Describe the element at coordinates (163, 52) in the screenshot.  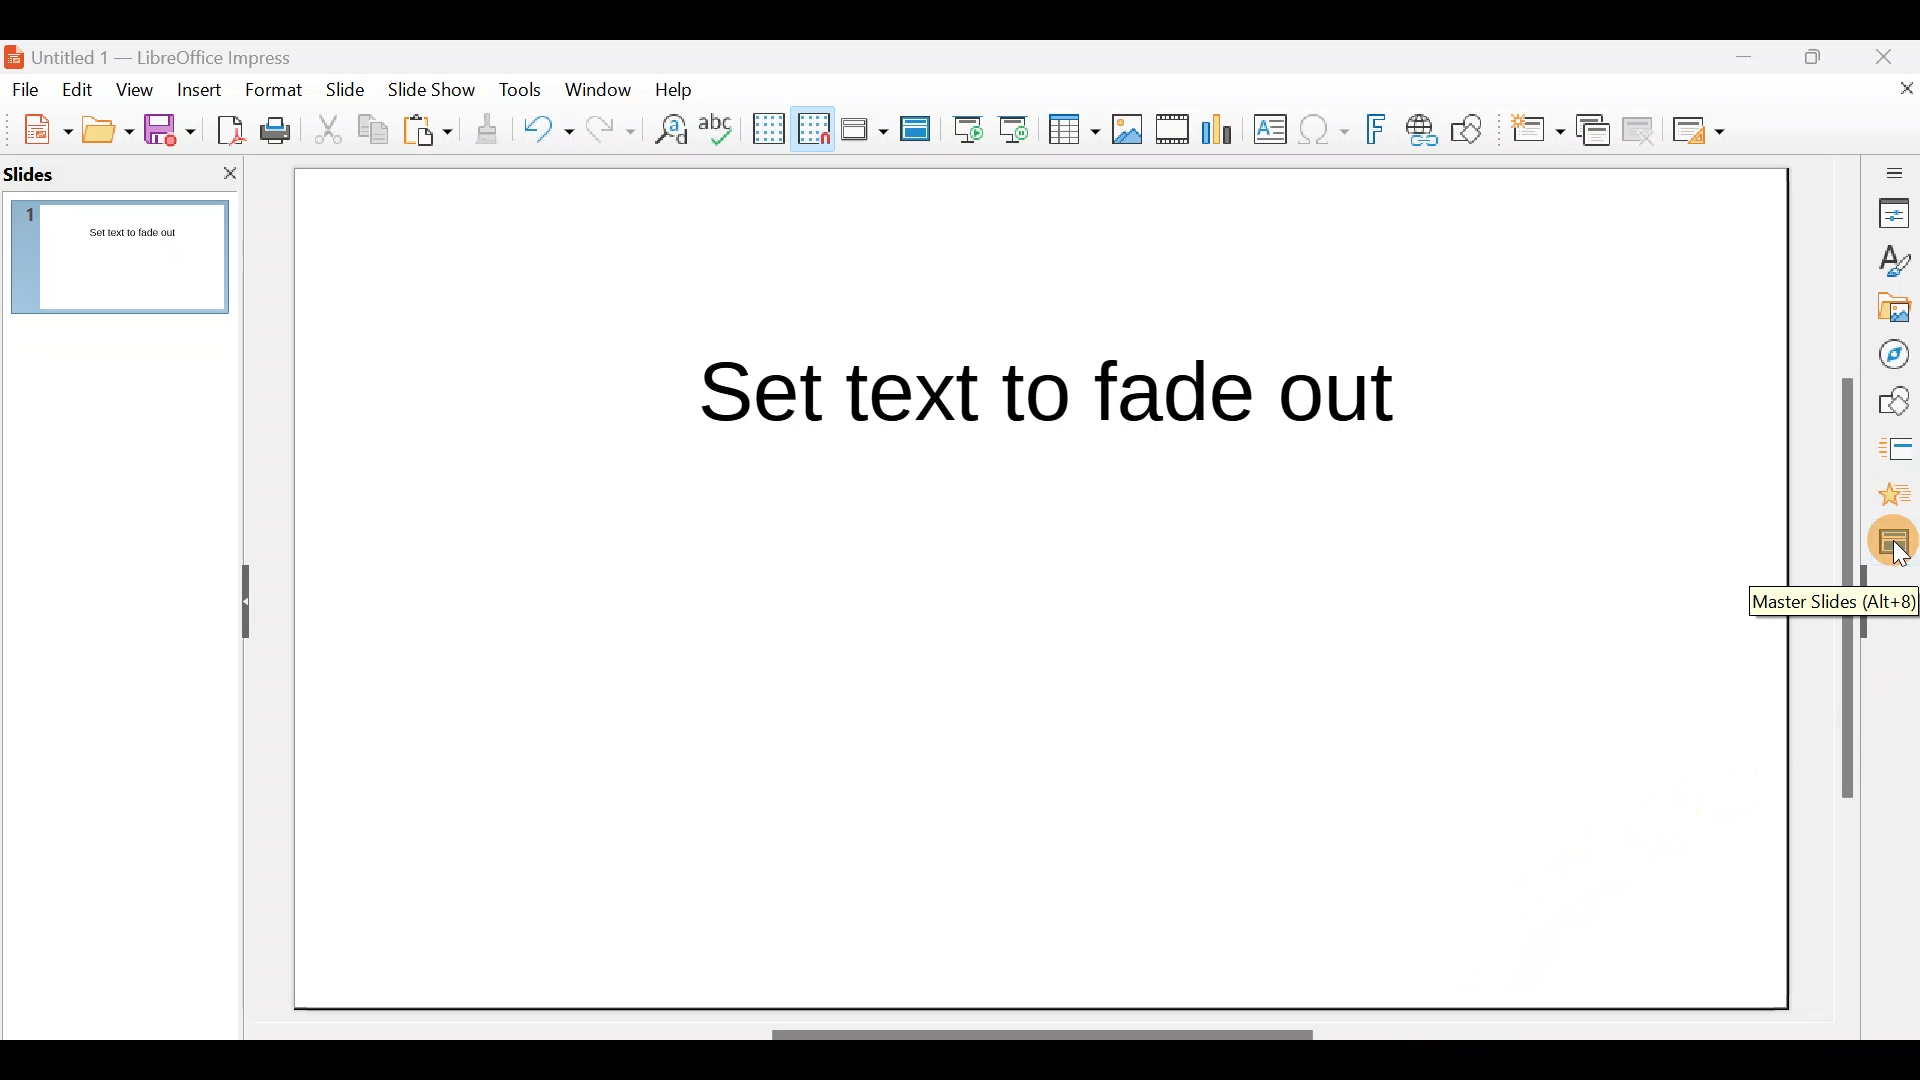
I see `Document name` at that location.